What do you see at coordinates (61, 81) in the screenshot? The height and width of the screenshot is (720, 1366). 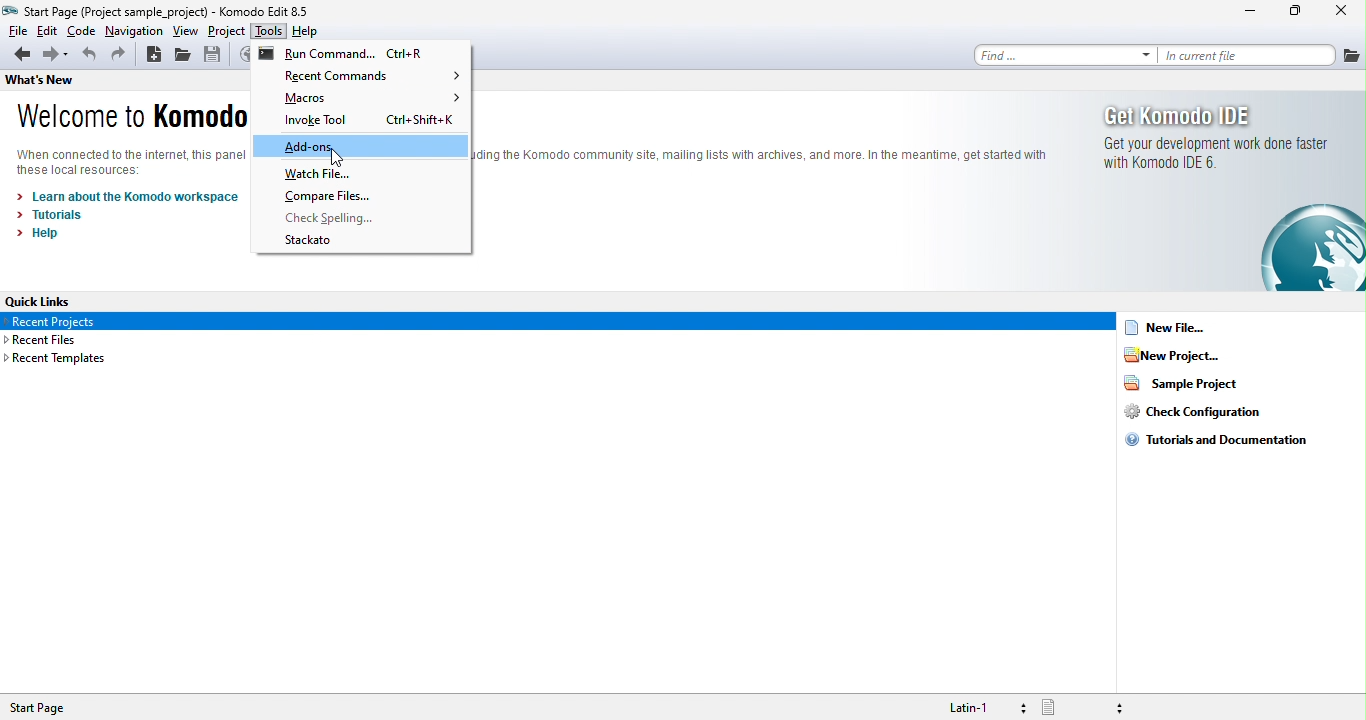 I see `whats new` at bounding box center [61, 81].